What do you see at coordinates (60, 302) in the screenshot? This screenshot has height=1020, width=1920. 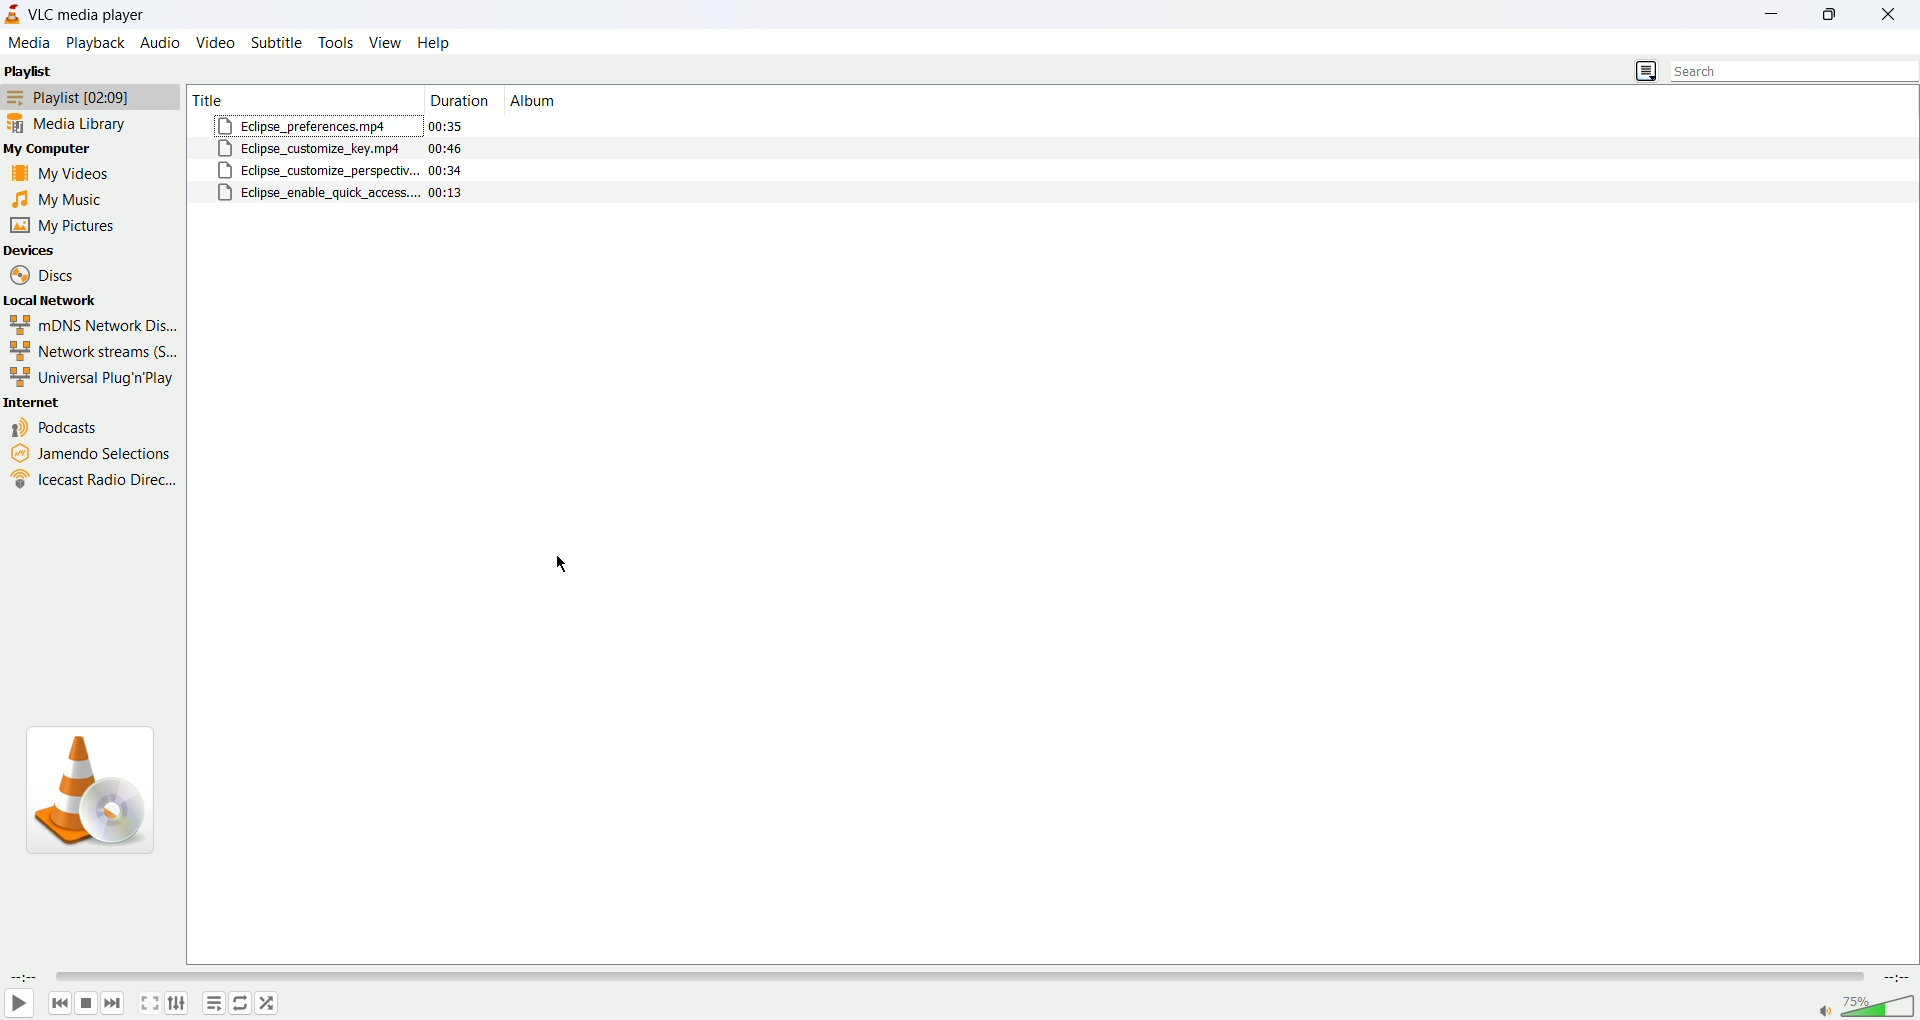 I see `local network` at bounding box center [60, 302].